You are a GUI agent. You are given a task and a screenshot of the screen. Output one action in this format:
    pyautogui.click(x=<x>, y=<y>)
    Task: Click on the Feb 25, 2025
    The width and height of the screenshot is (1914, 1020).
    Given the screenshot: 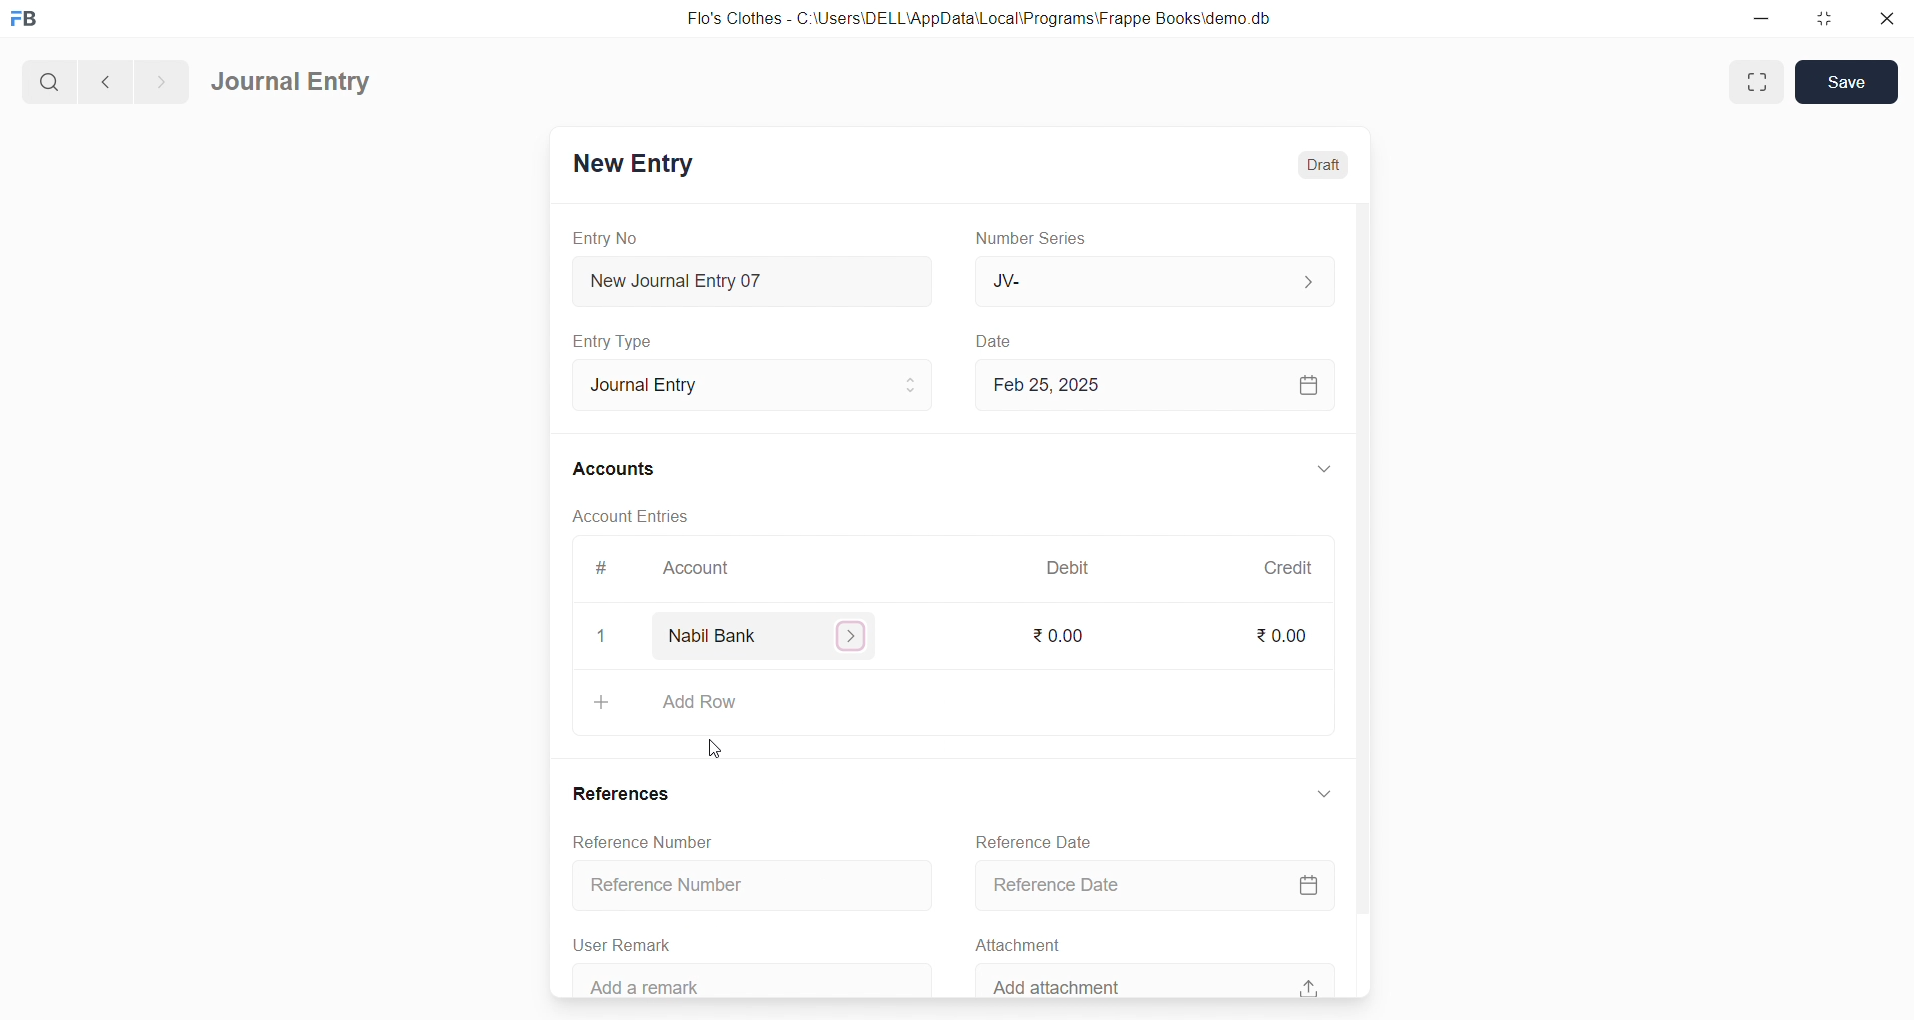 What is the action you would take?
    pyautogui.click(x=1157, y=385)
    